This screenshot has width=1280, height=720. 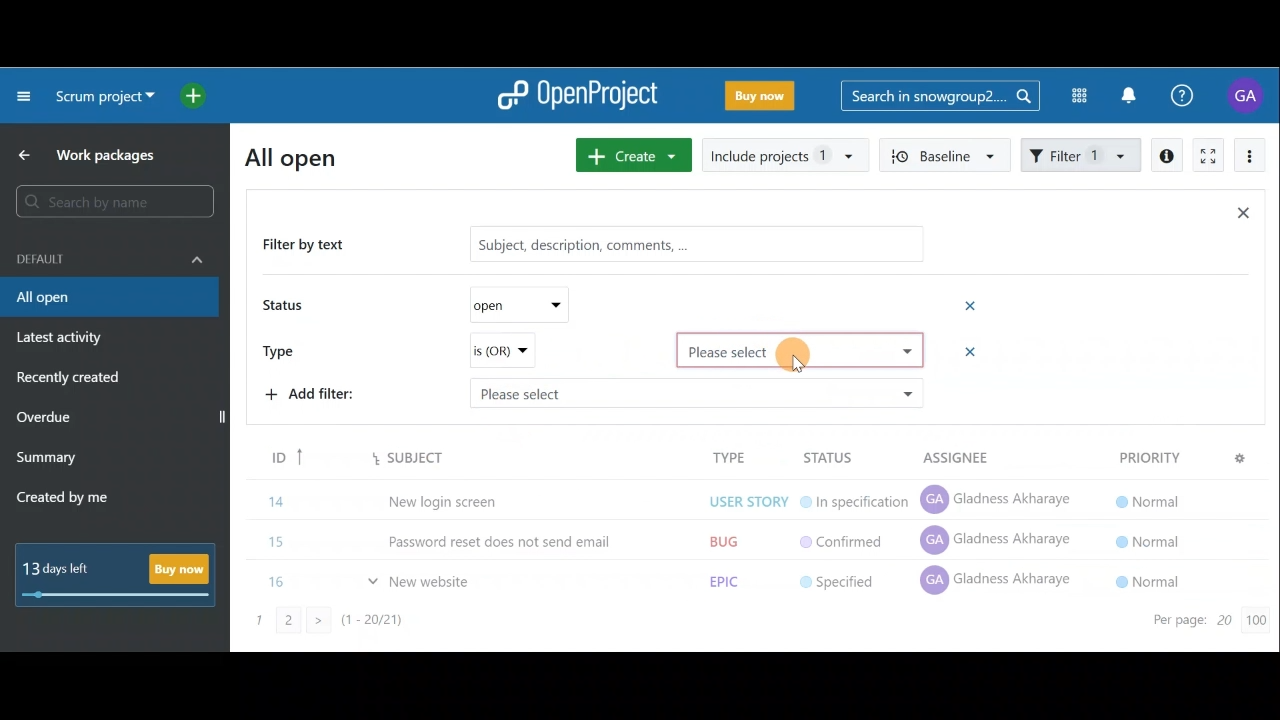 What do you see at coordinates (750, 457) in the screenshot?
I see `Menu bar` at bounding box center [750, 457].